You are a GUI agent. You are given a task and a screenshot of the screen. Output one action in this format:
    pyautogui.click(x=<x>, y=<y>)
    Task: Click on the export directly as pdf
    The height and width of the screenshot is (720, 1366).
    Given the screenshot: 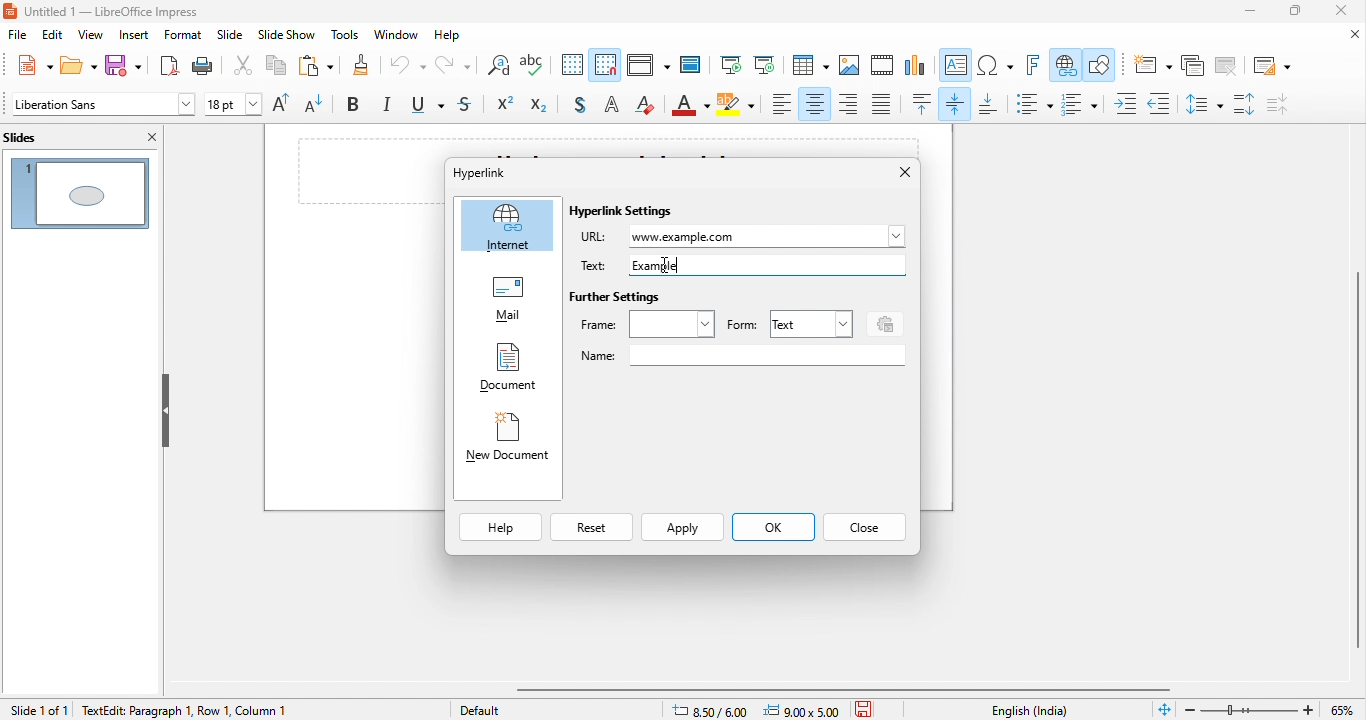 What is the action you would take?
    pyautogui.click(x=167, y=66)
    